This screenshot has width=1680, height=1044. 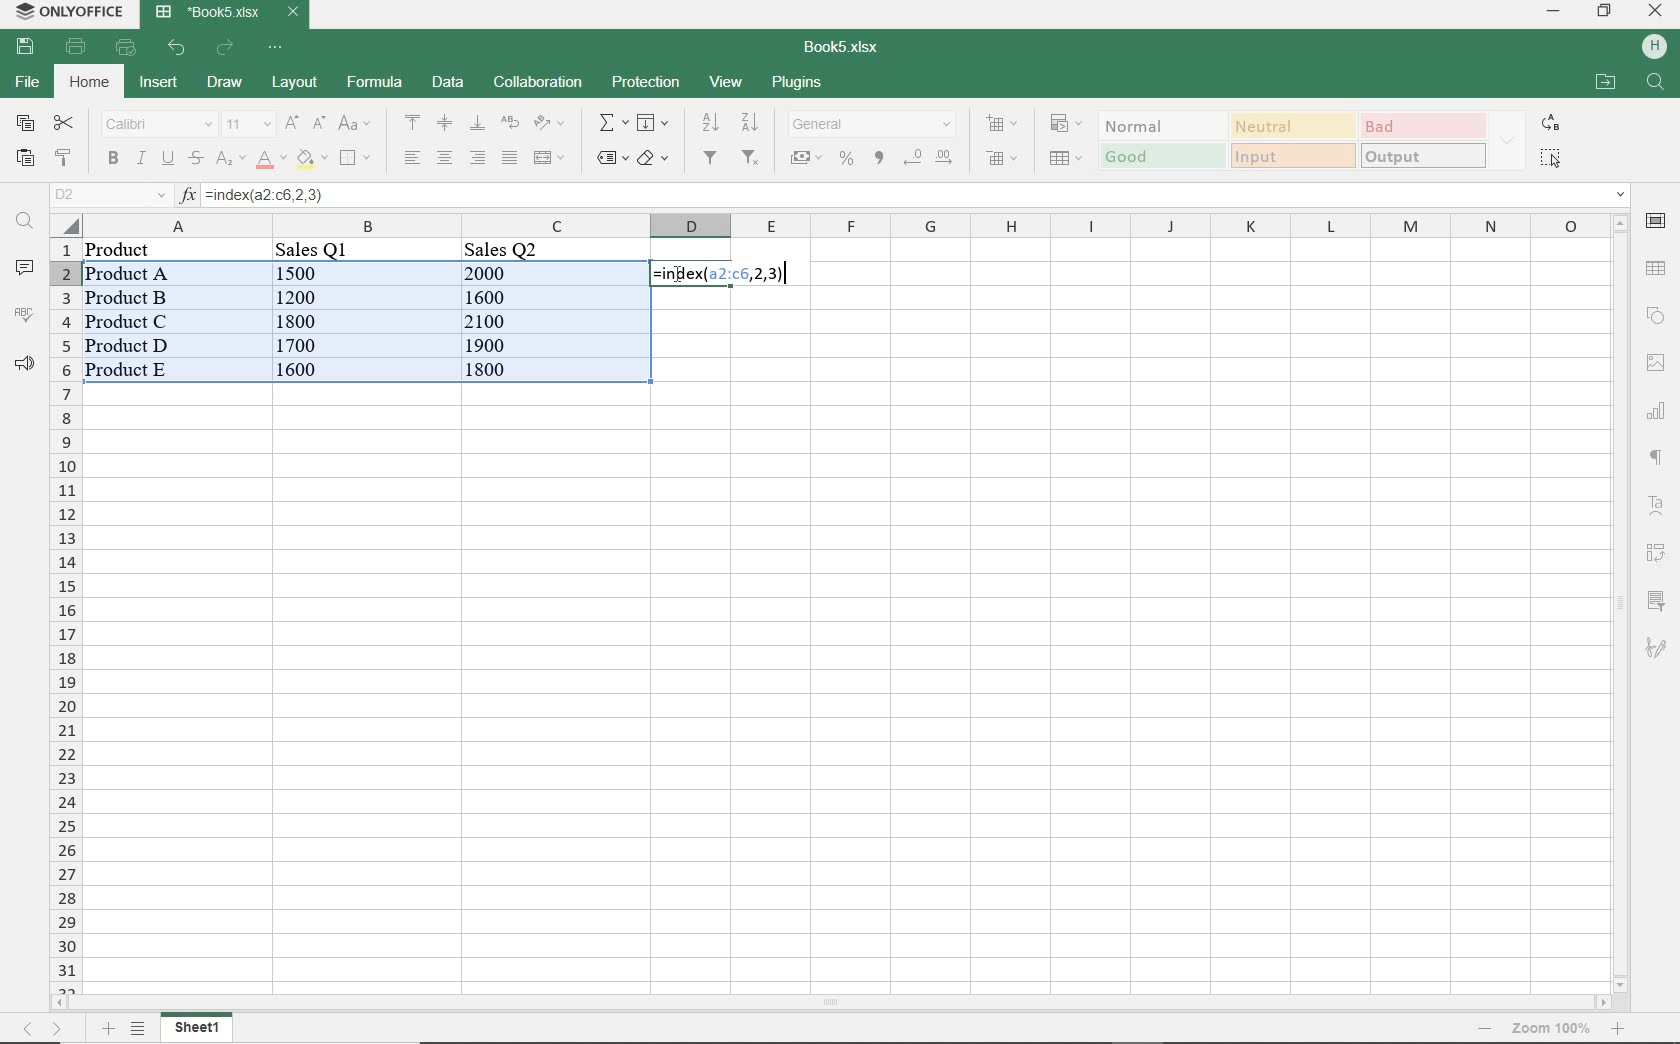 I want to click on select all, so click(x=1551, y=160).